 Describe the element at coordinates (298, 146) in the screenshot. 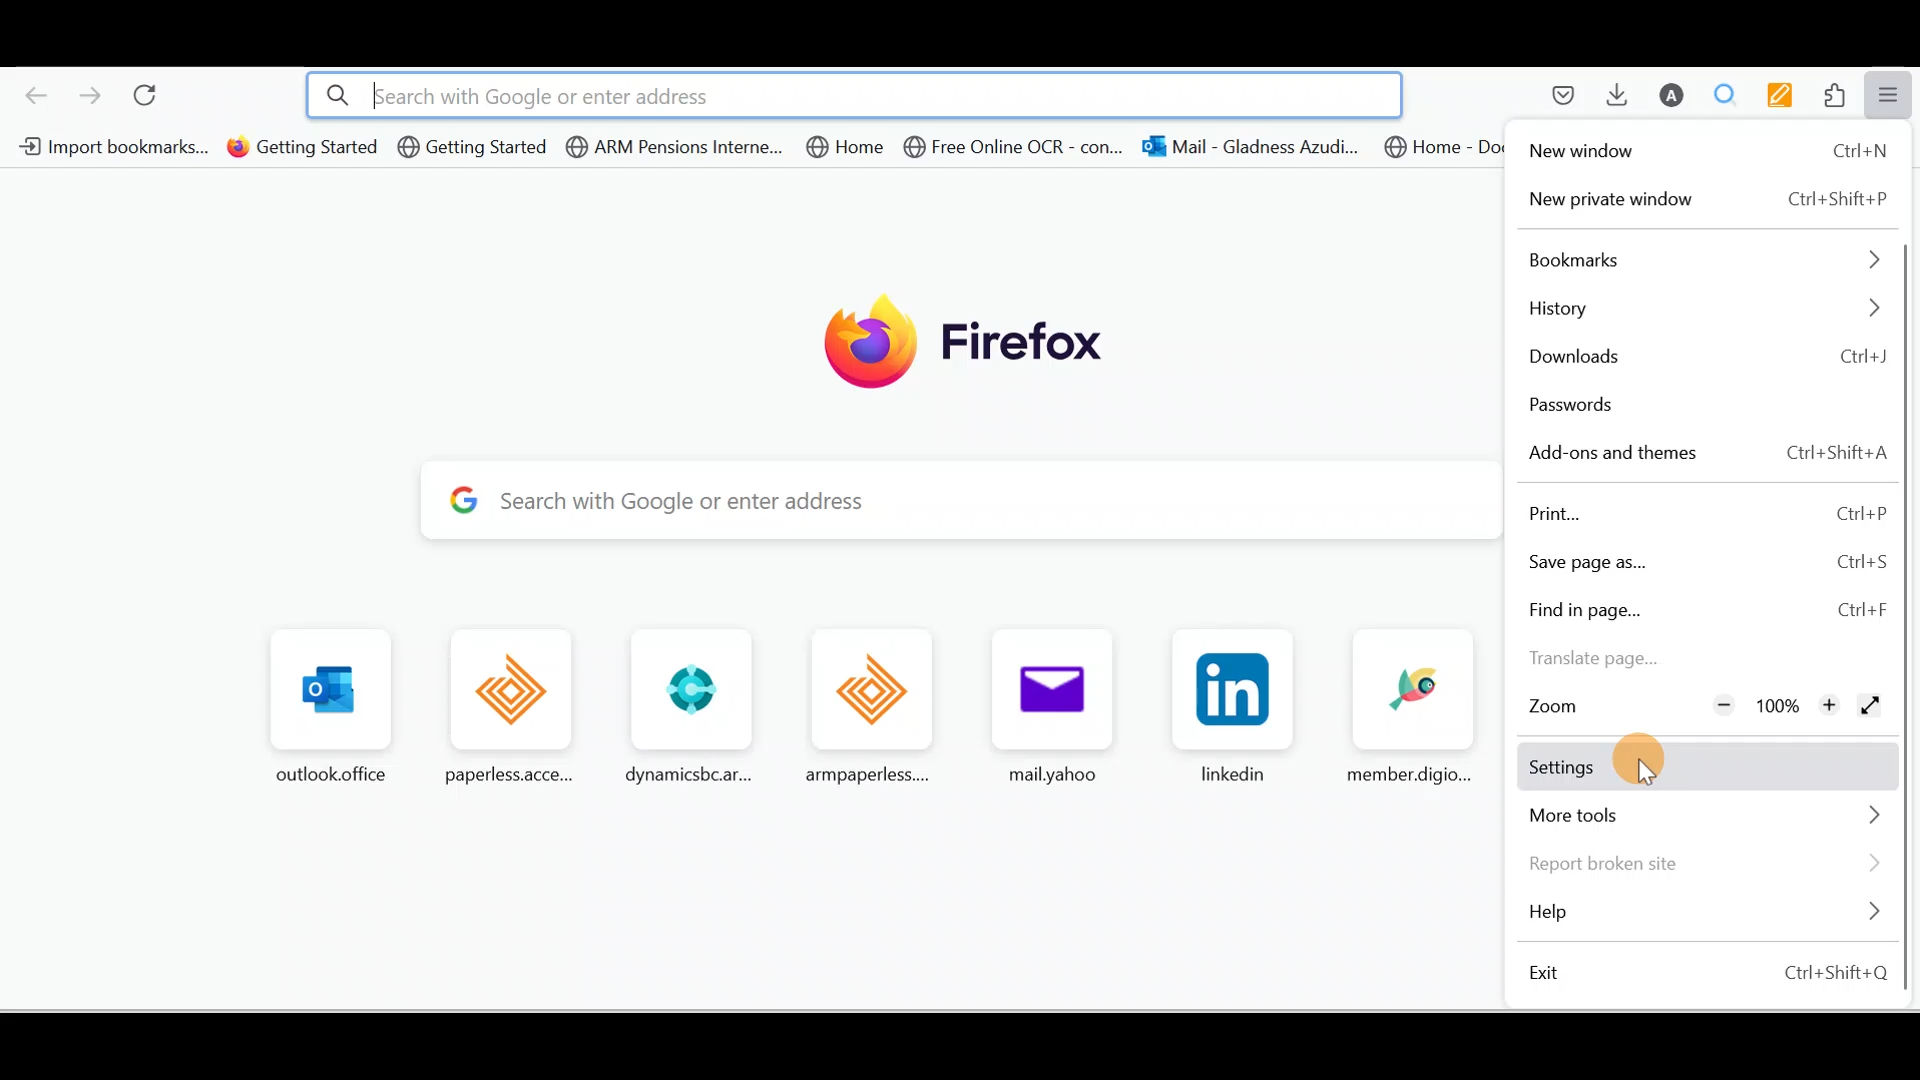

I see `Bookmark 2` at that location.